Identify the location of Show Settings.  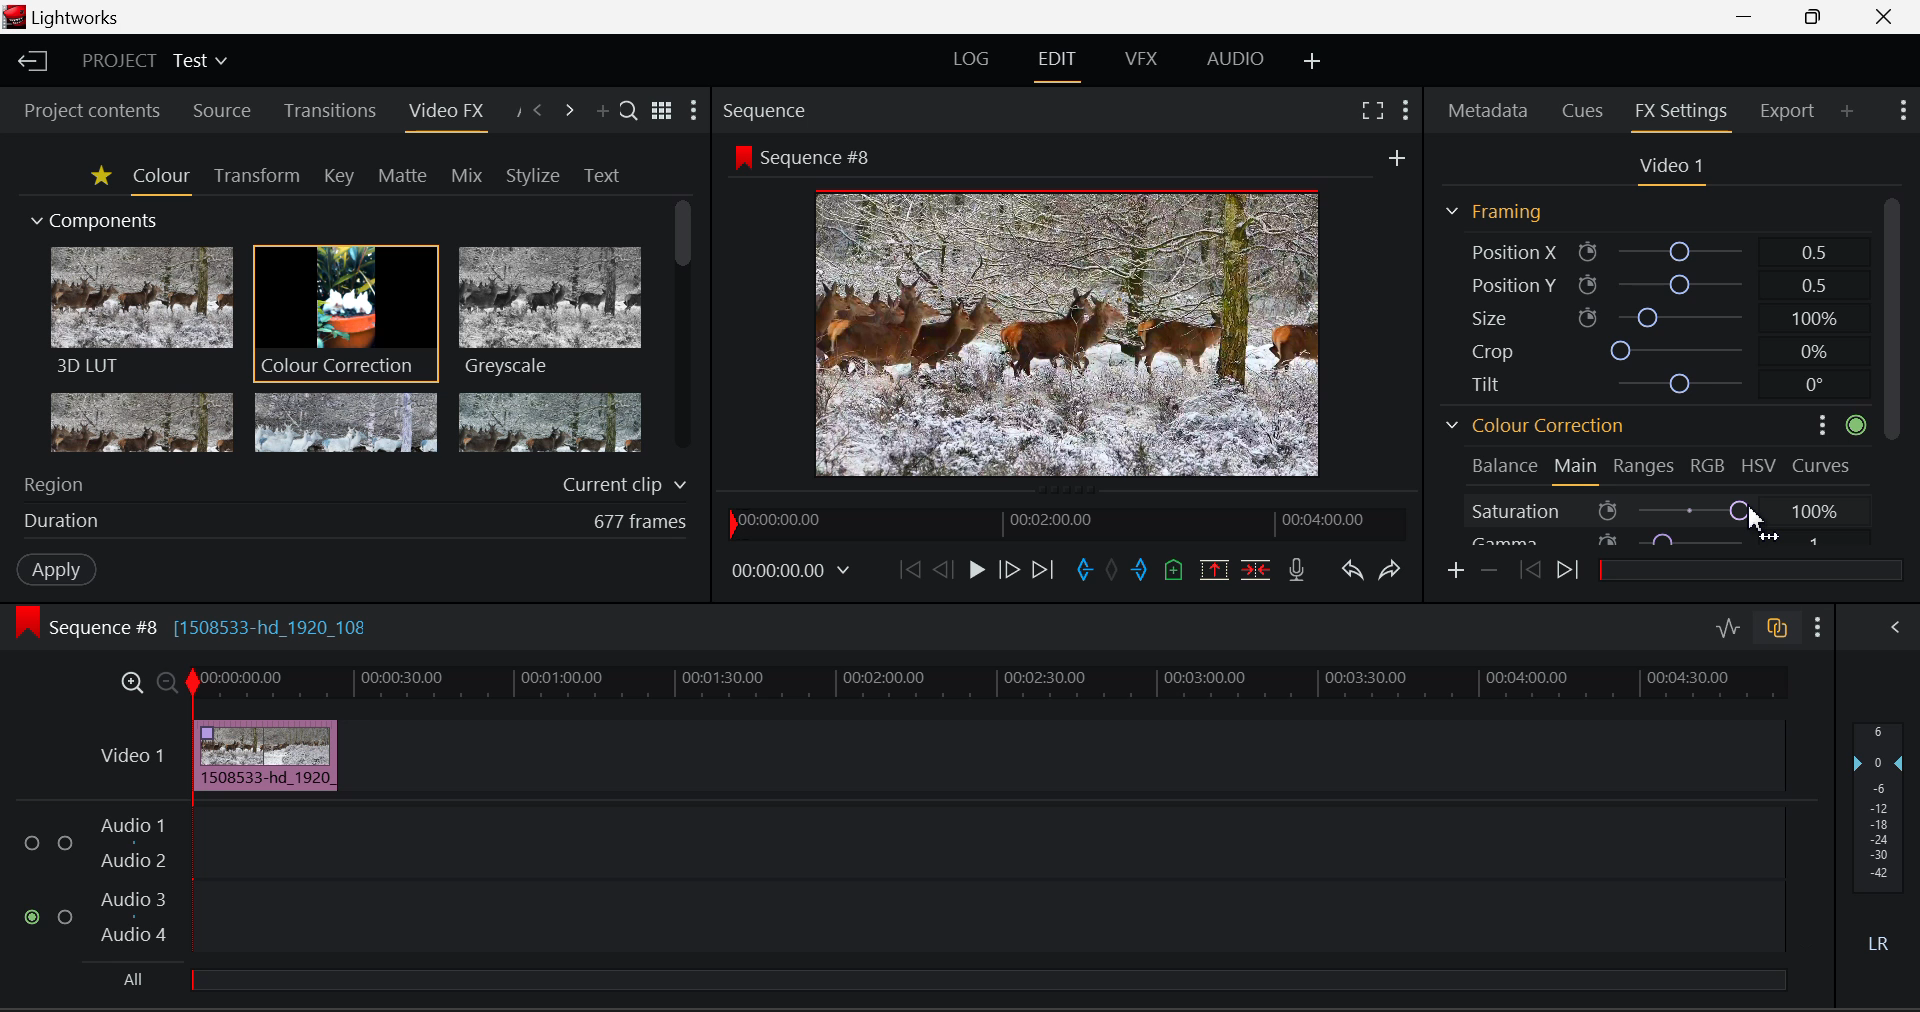
(1906, 110).